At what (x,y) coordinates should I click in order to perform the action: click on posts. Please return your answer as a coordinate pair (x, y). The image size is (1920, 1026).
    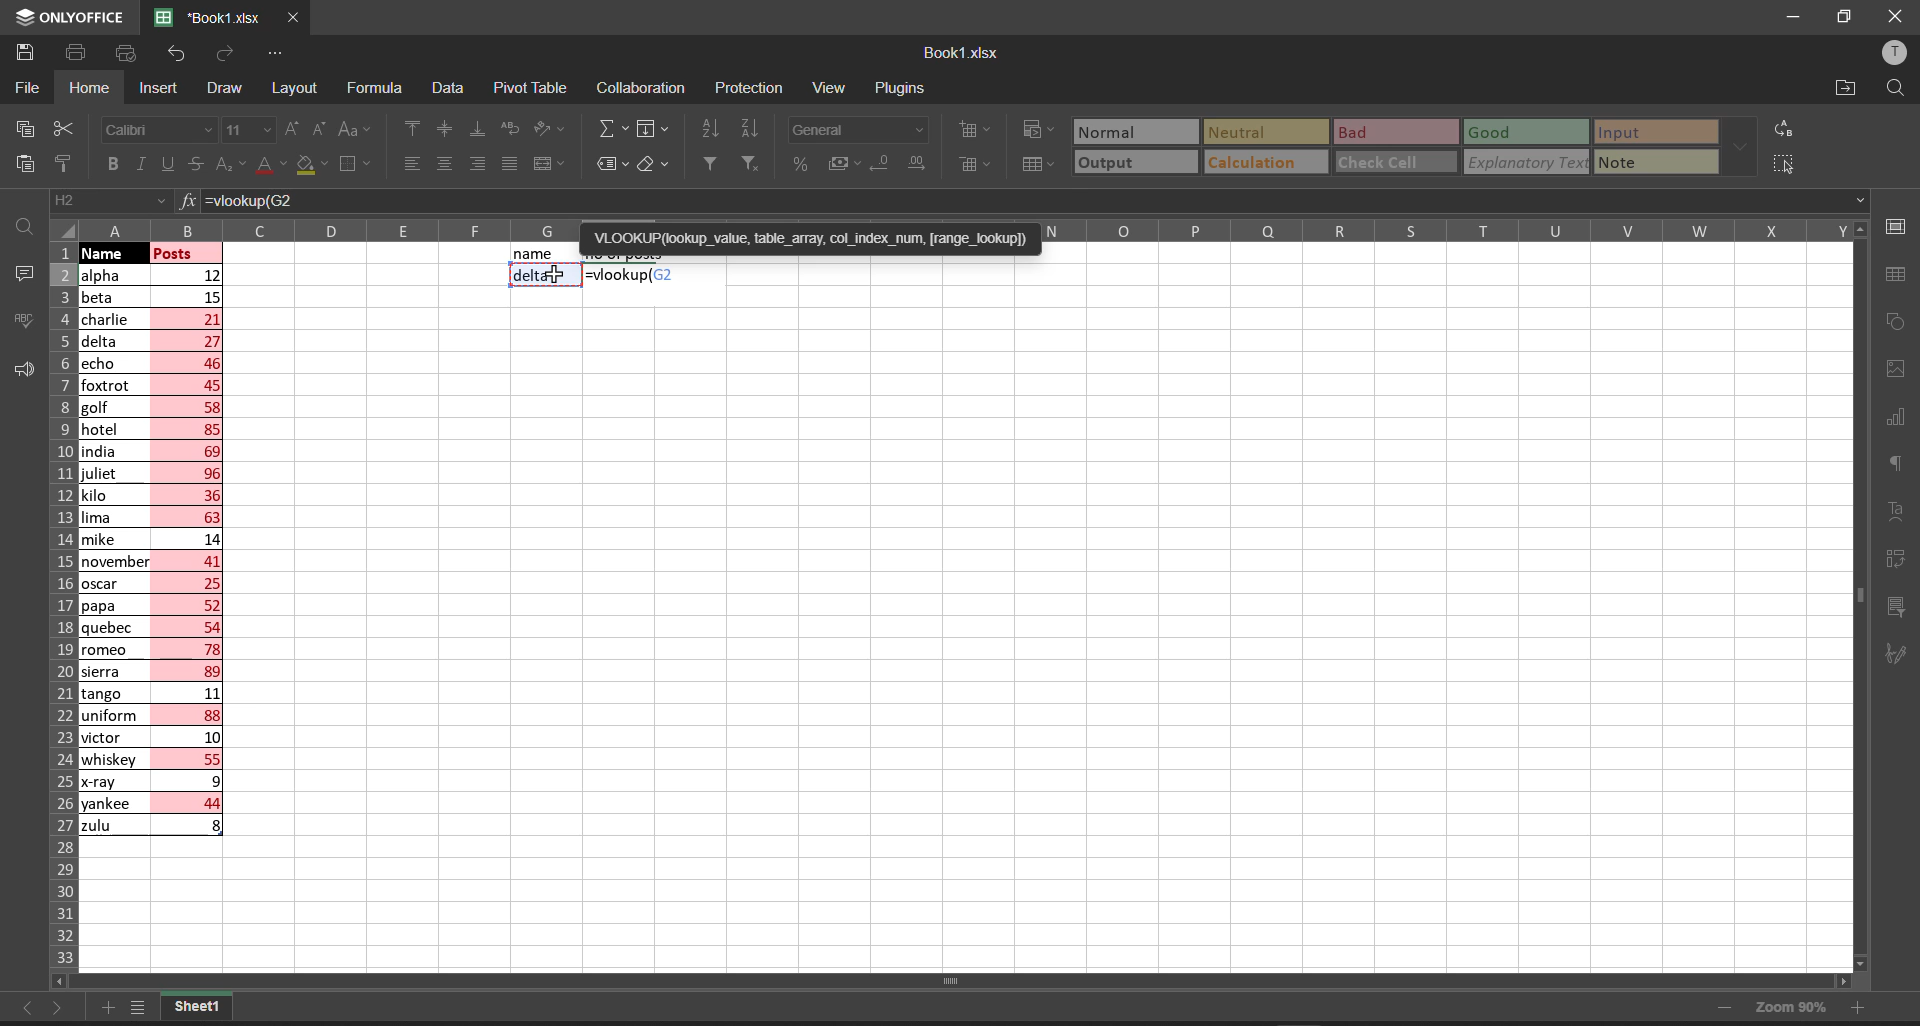
    Looking at the image, I should click on (189, 545).